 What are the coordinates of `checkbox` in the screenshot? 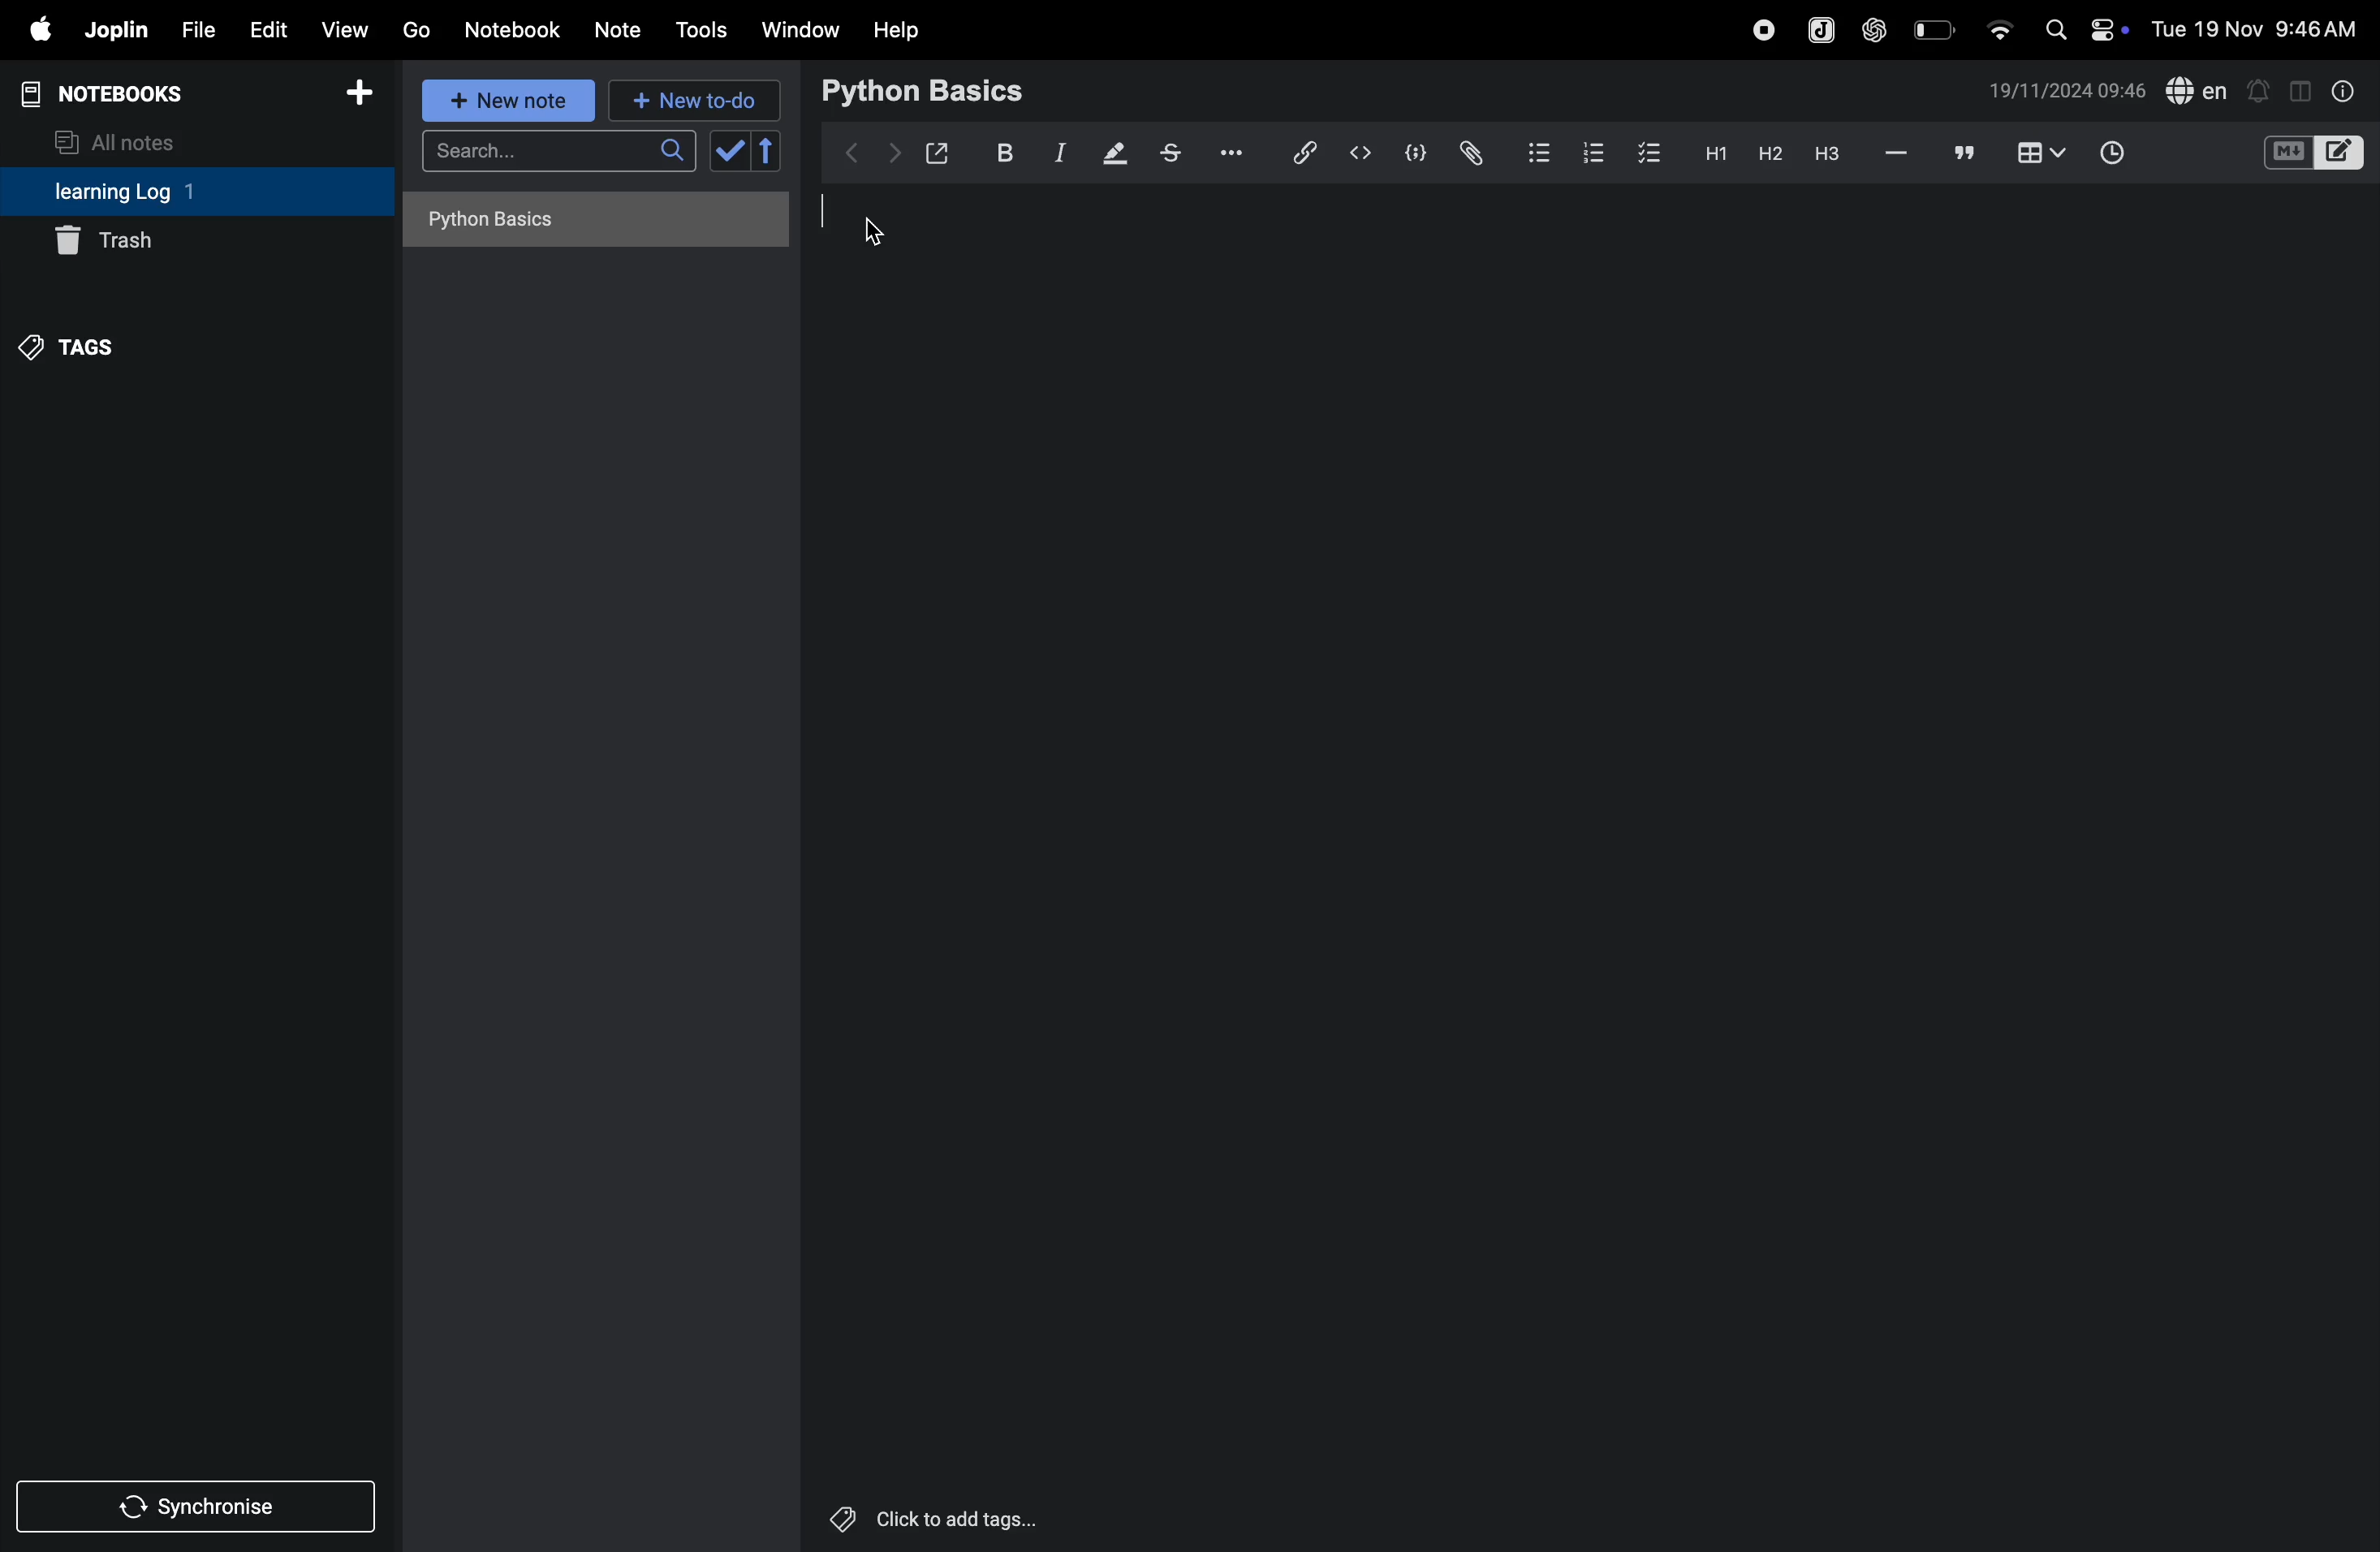 It's located at (1647, 150).